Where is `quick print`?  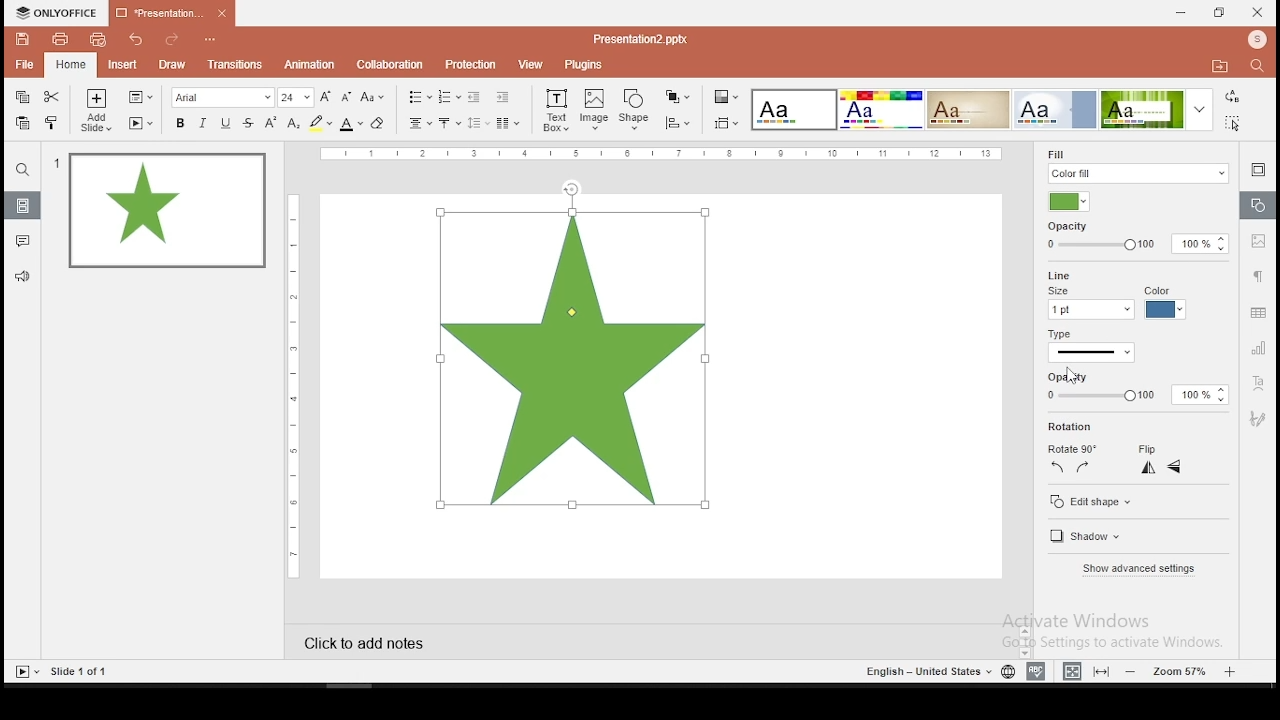 quick print is located at coordinates (97, 39).